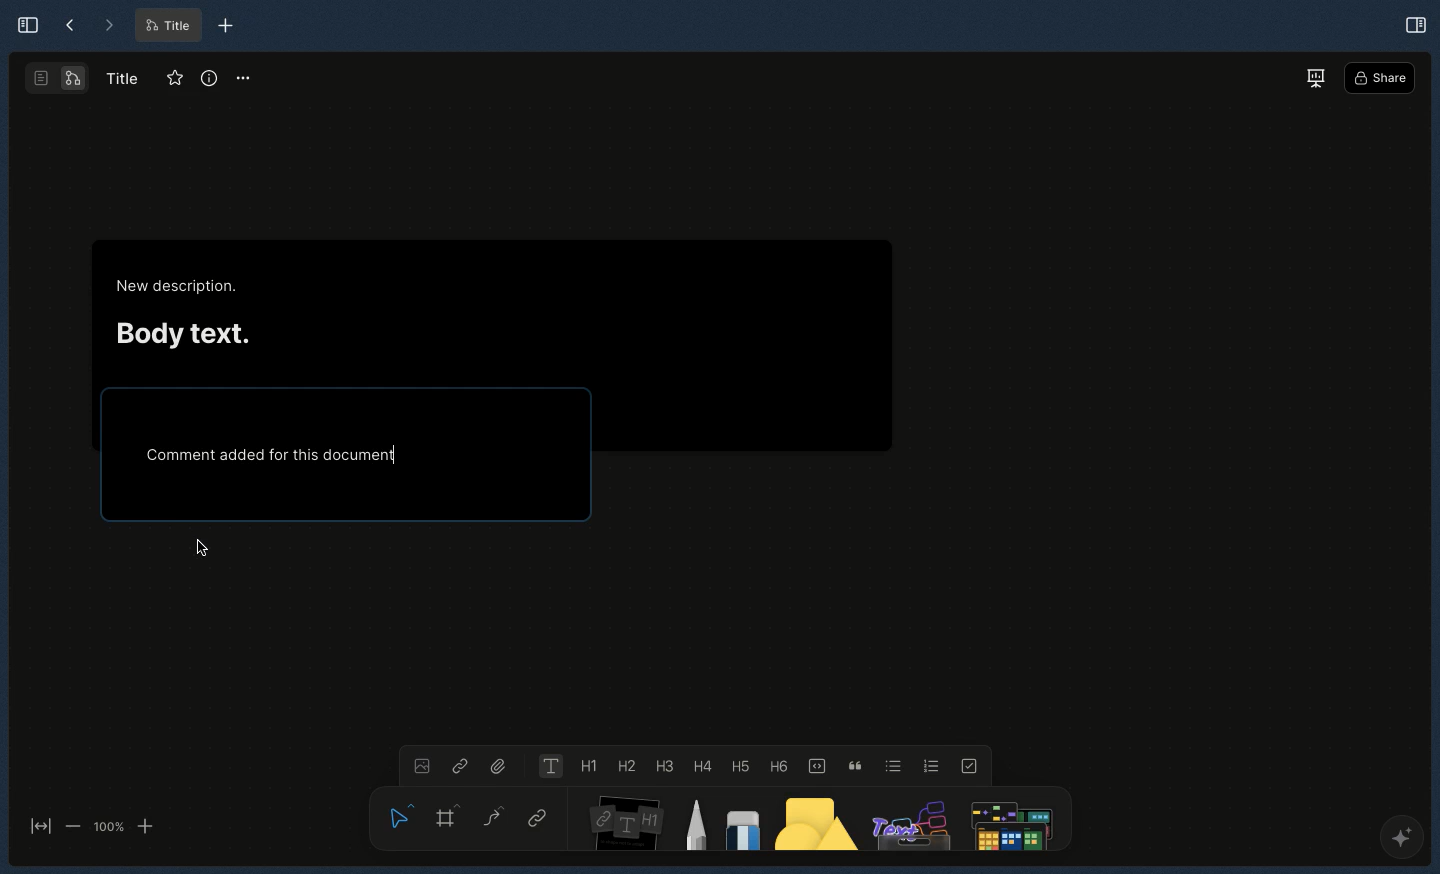 This screenshot has width=1440, height=874. I want to click on Hand, so click(396, 813).